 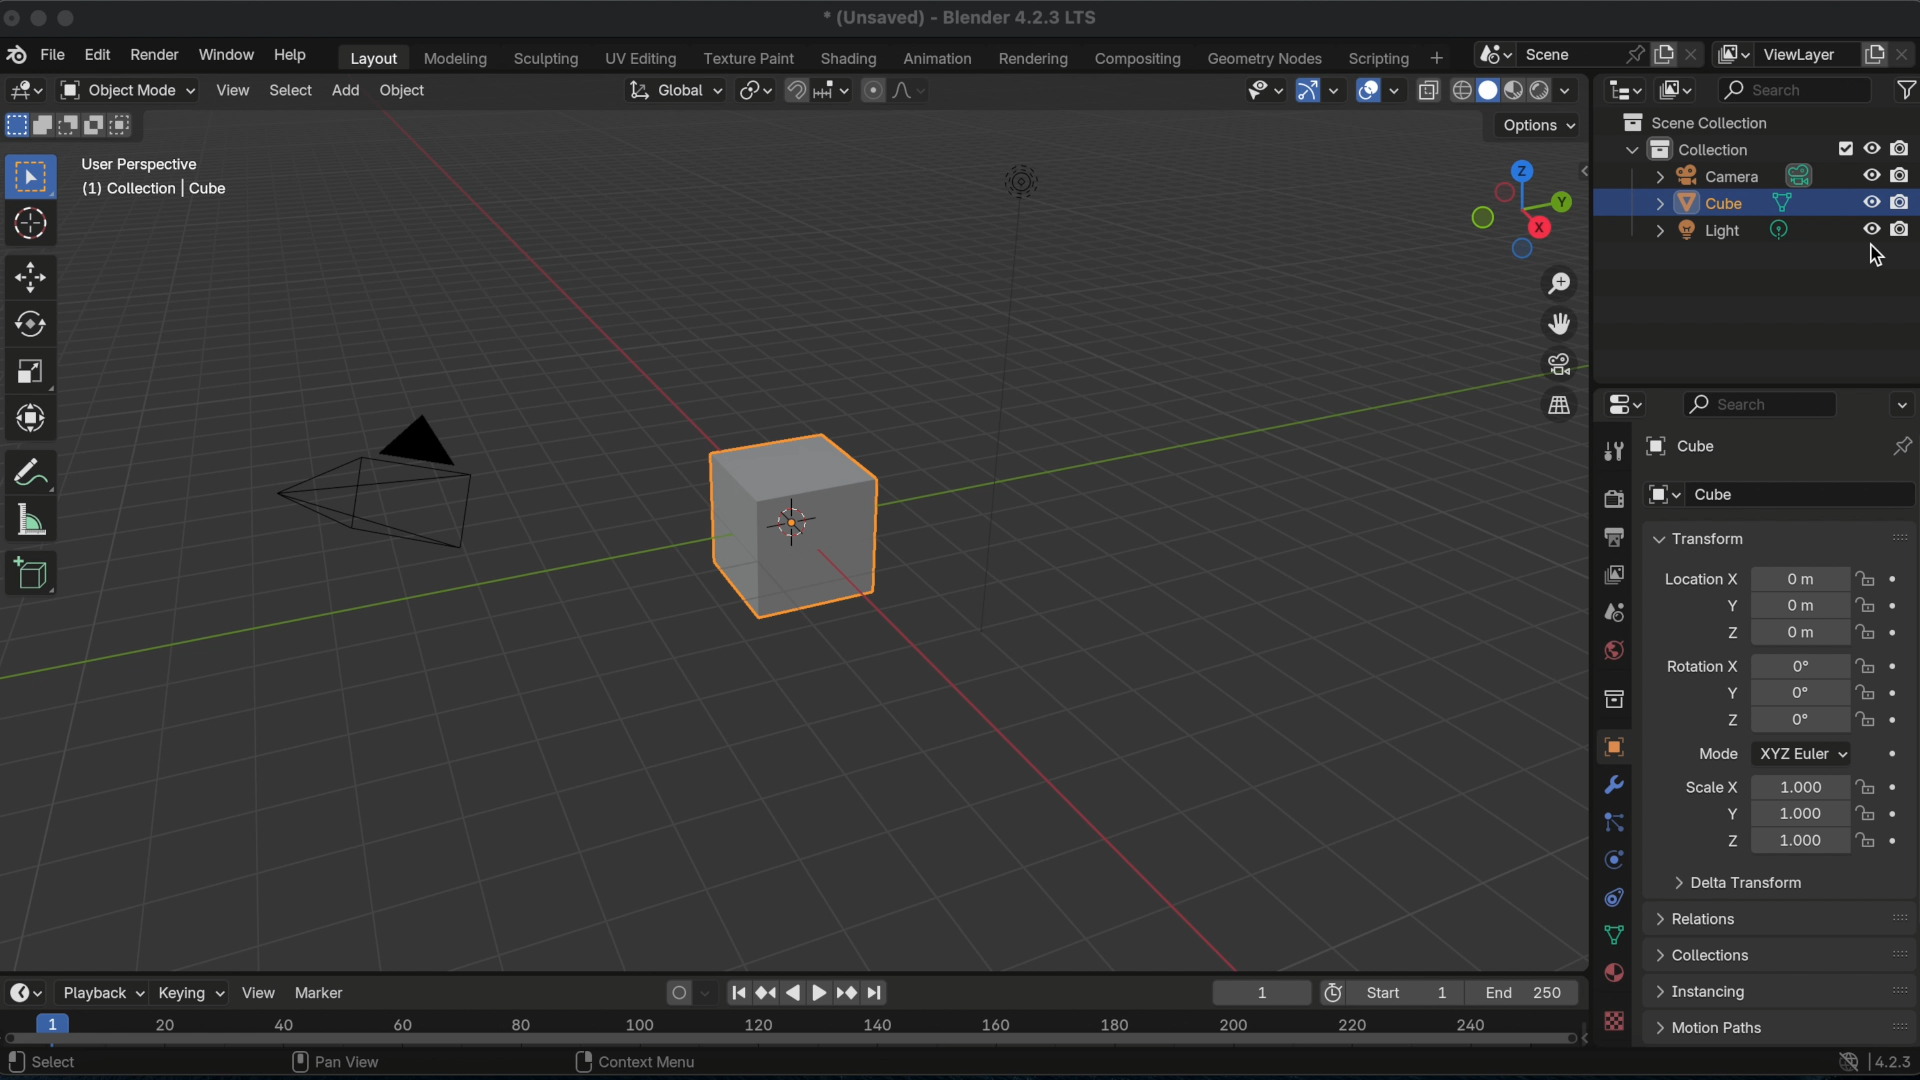 What do you see at coordinates (1557, 322) in the screenshot?
I see `move the view` at bounding box center [1557, 322].